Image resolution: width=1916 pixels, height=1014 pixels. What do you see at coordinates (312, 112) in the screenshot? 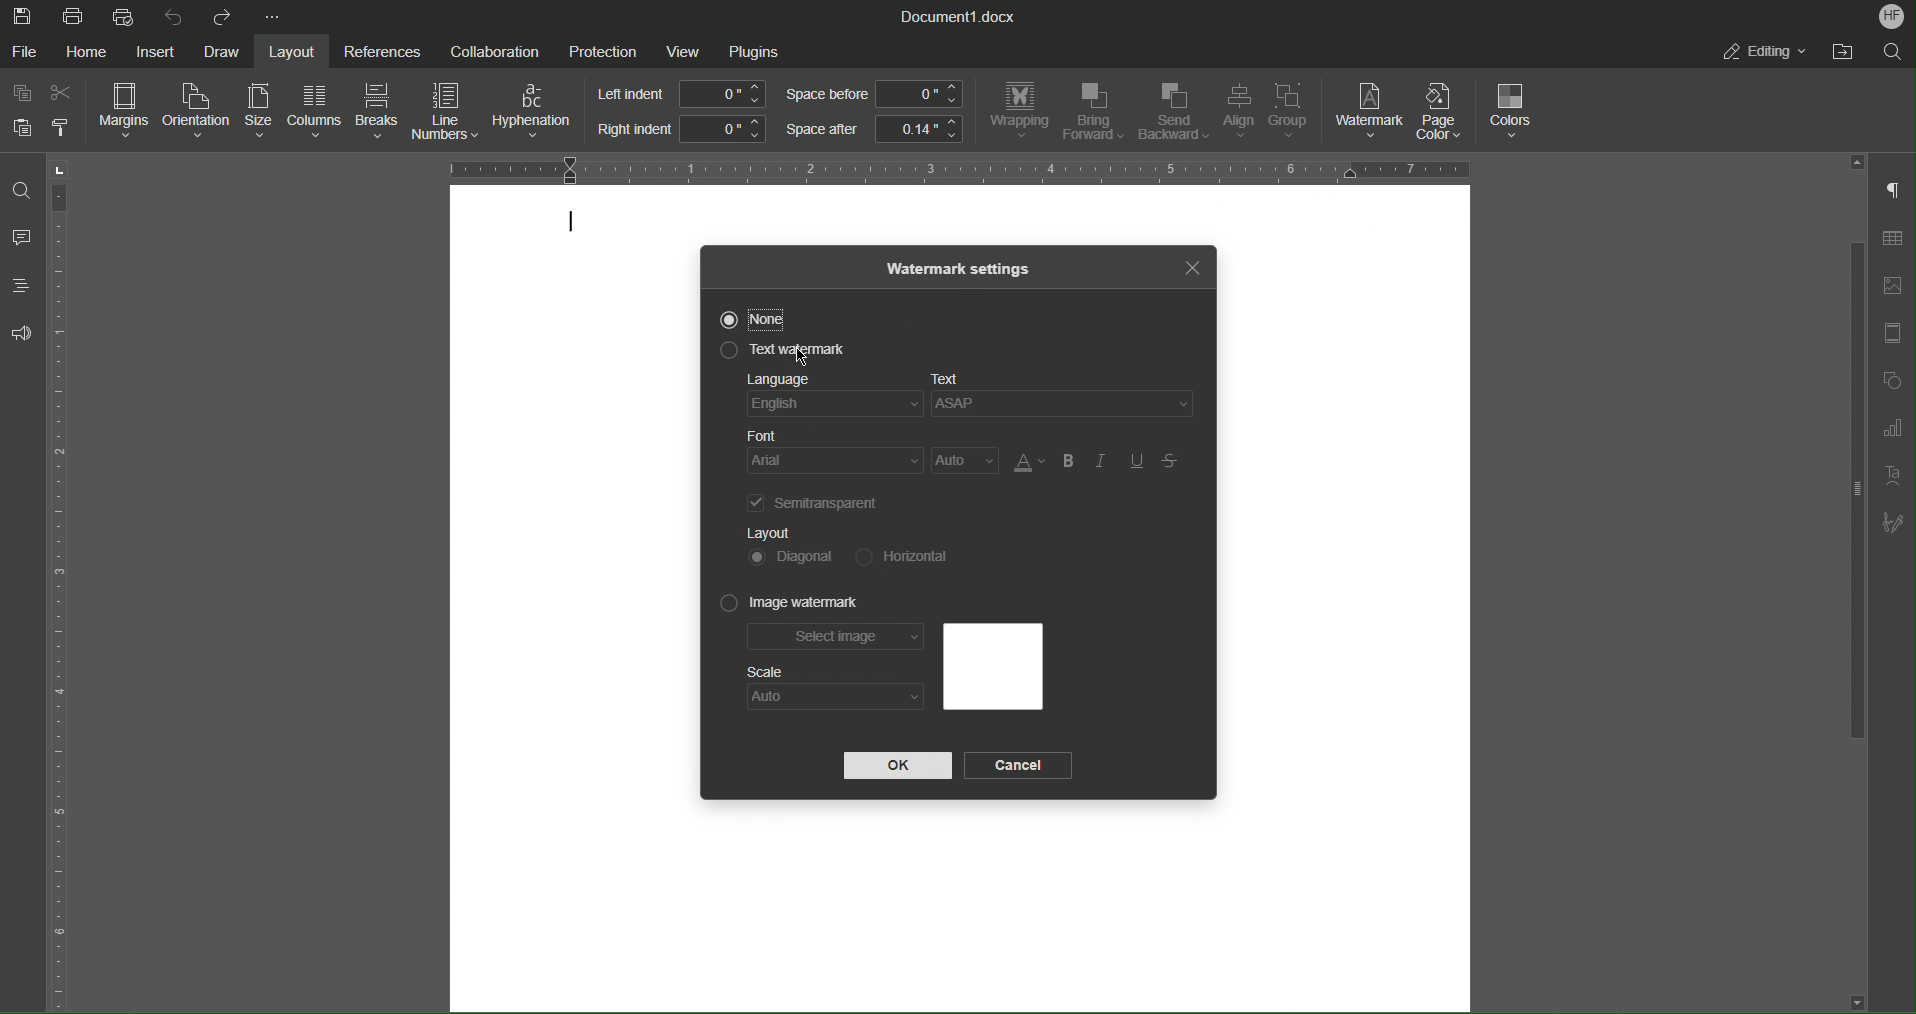
I see `Columns` at bounding box center [312, 112].